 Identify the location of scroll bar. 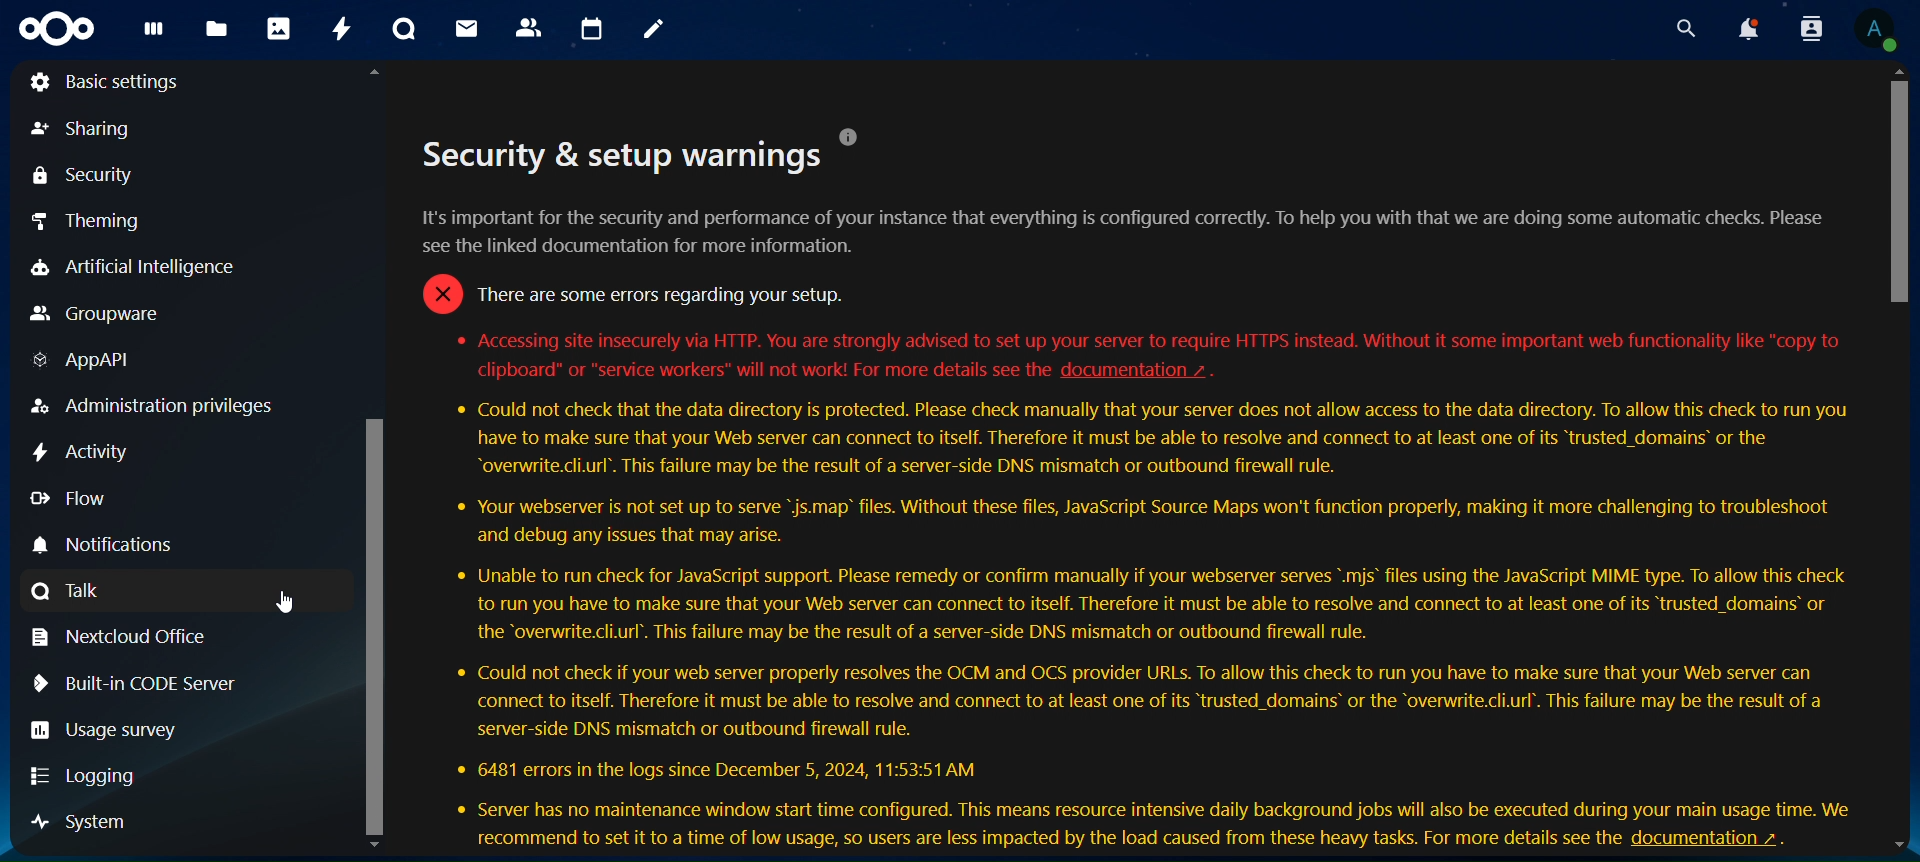
(1899, 465).